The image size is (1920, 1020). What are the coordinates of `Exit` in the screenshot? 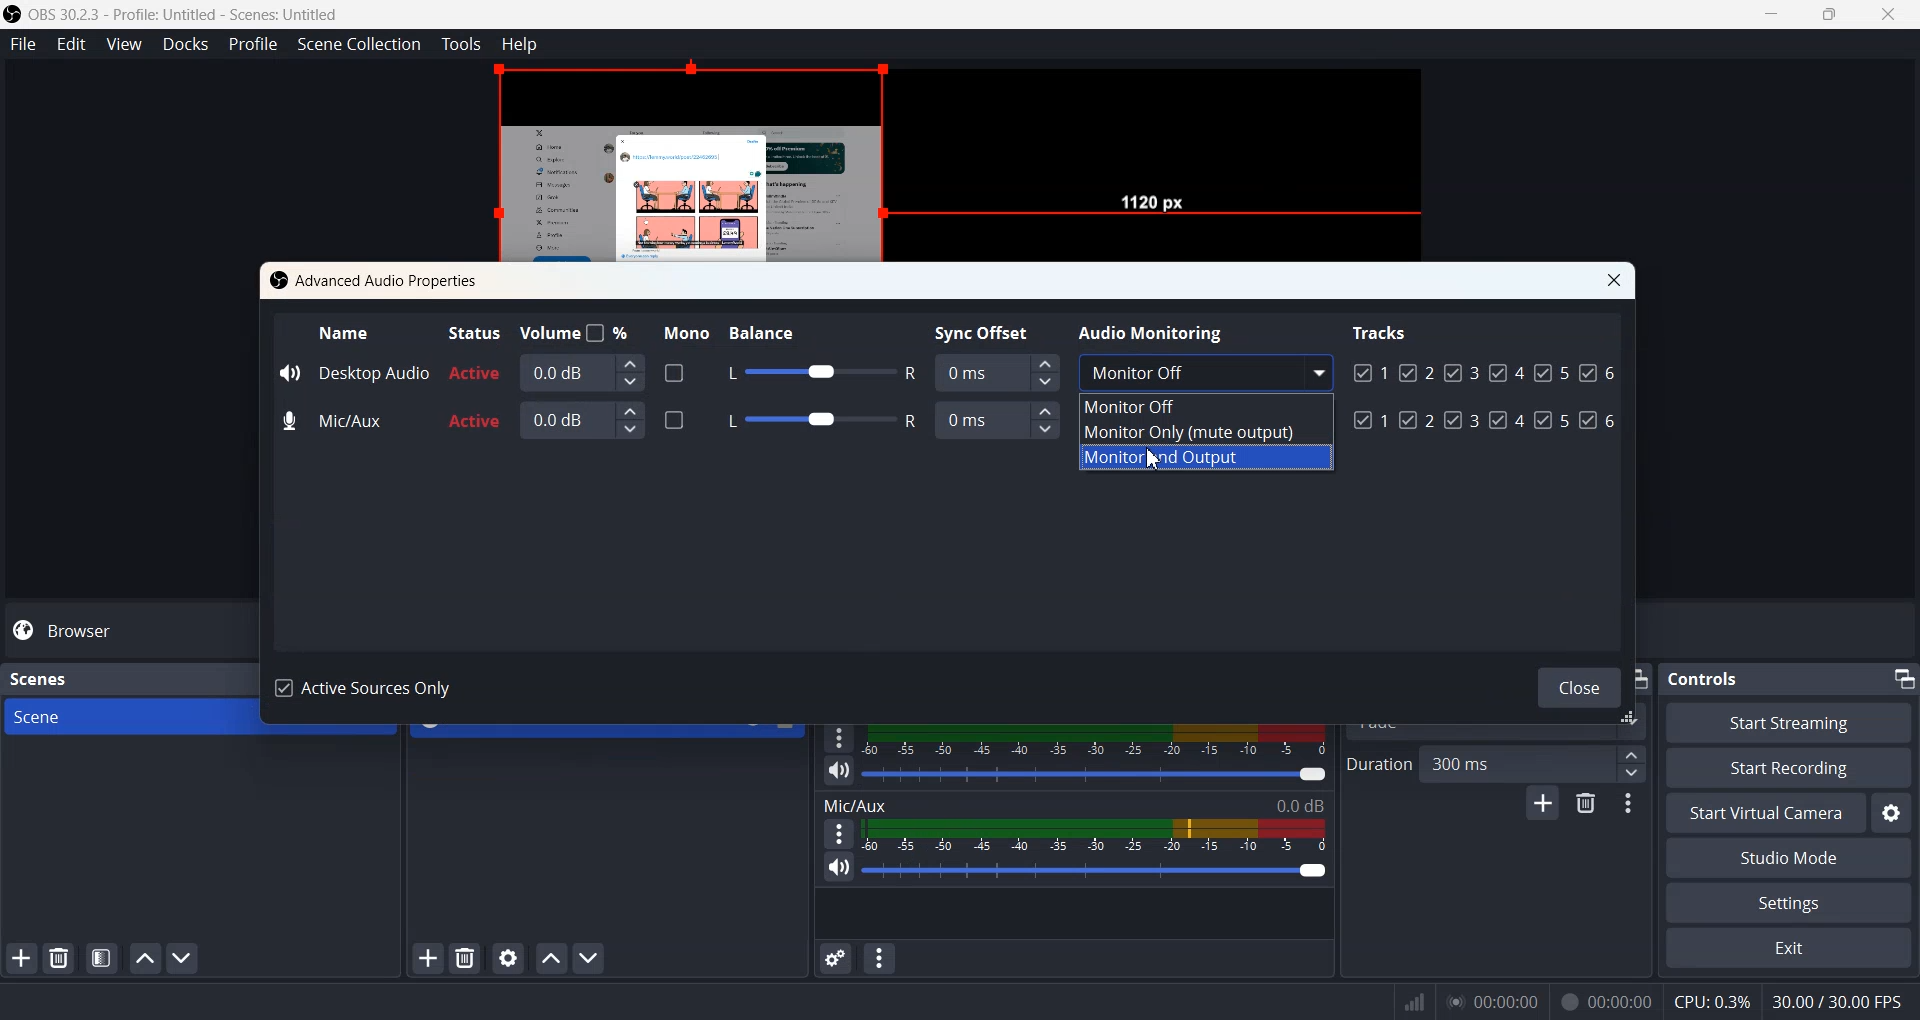 It's located at (1787, 950).